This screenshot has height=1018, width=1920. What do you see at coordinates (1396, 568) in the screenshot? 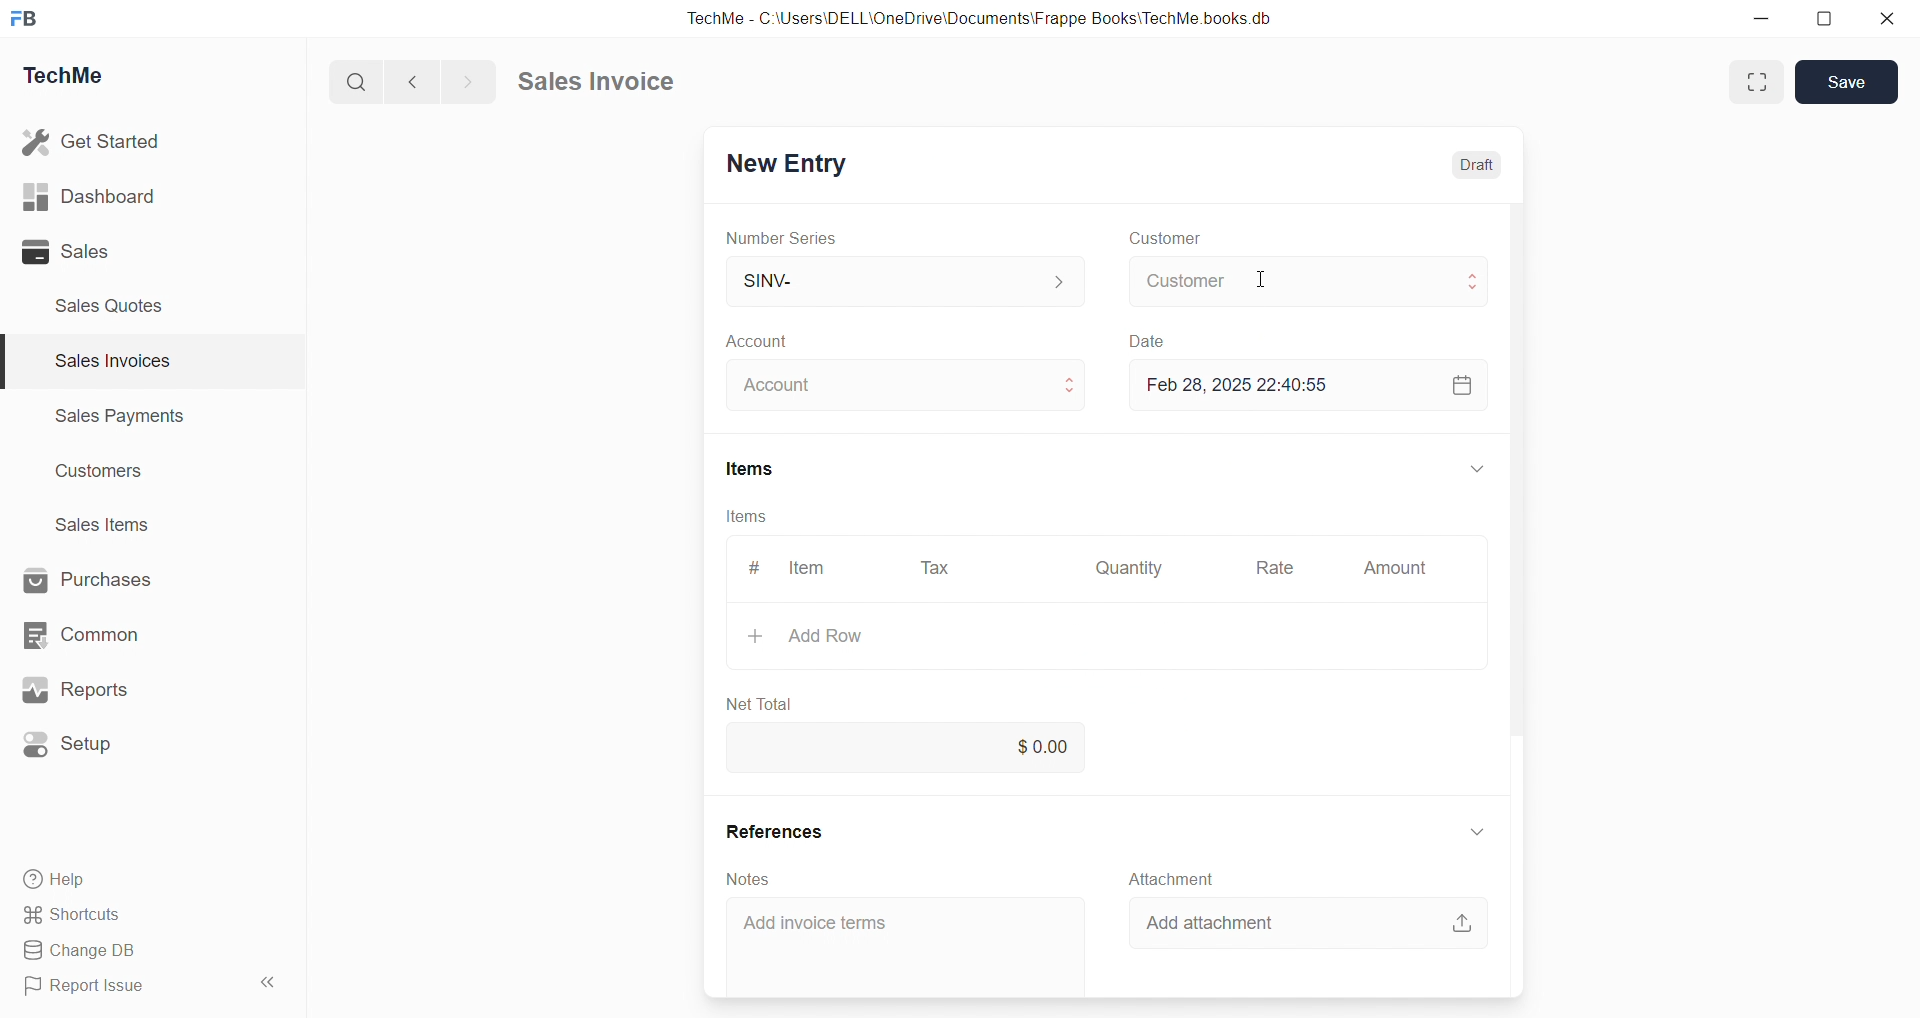
I see `Amount` at bounding box center [1396, 568].